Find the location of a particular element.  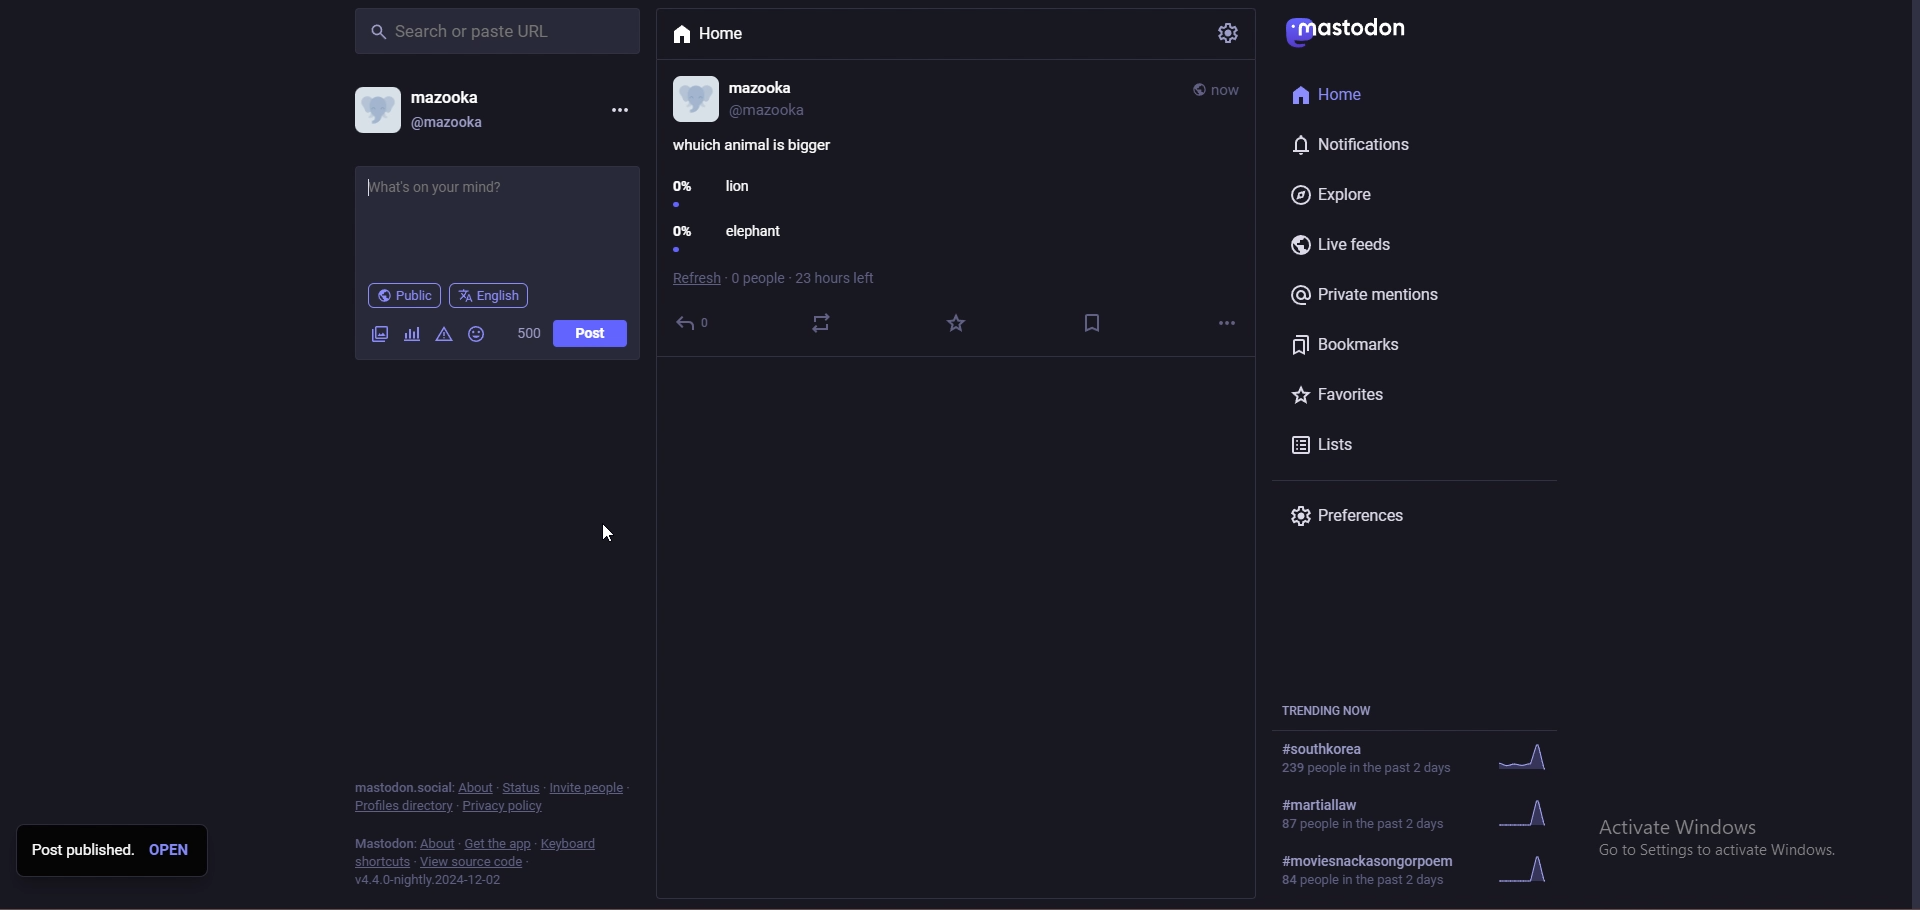

open is located at coordinates (173, 851).